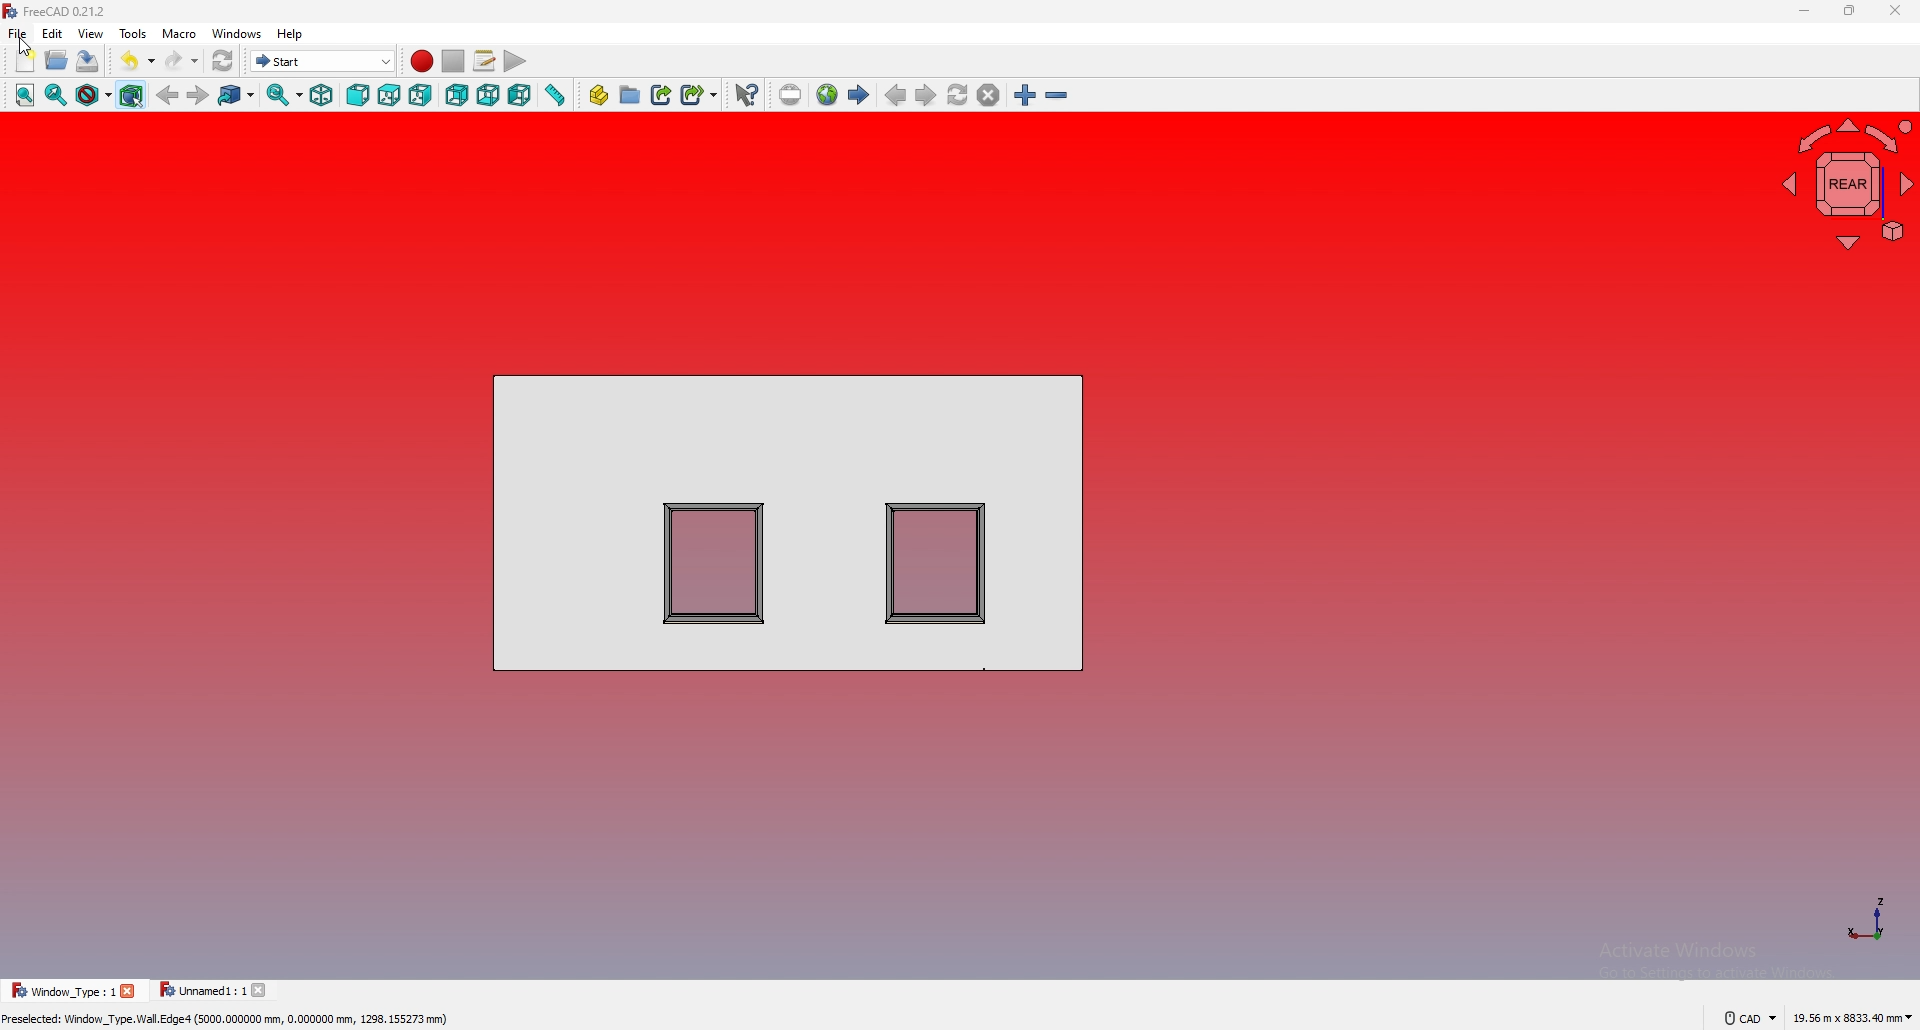 Image resolution: width=1920 pixels, height=1030 pixels. I want to click on set url, so click(791, 95).